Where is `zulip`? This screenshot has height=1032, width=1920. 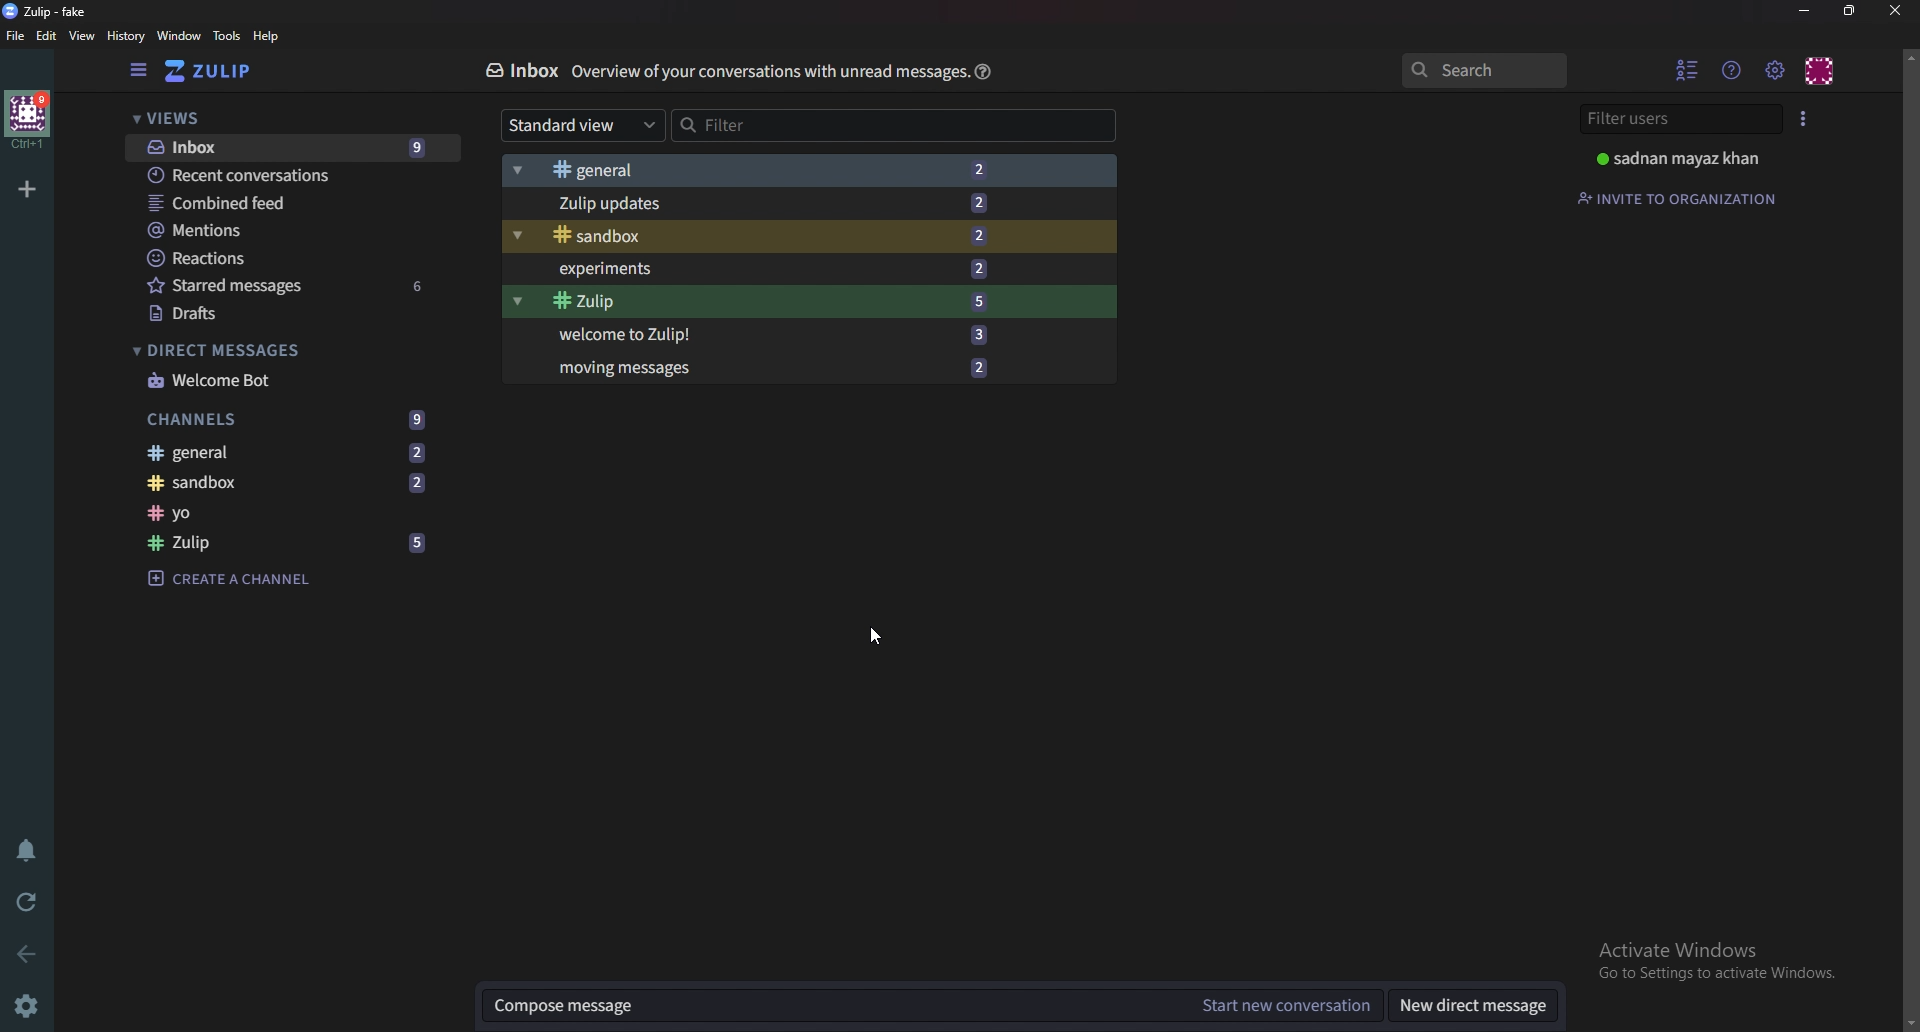
zulip is located at coordinates (52, 11).